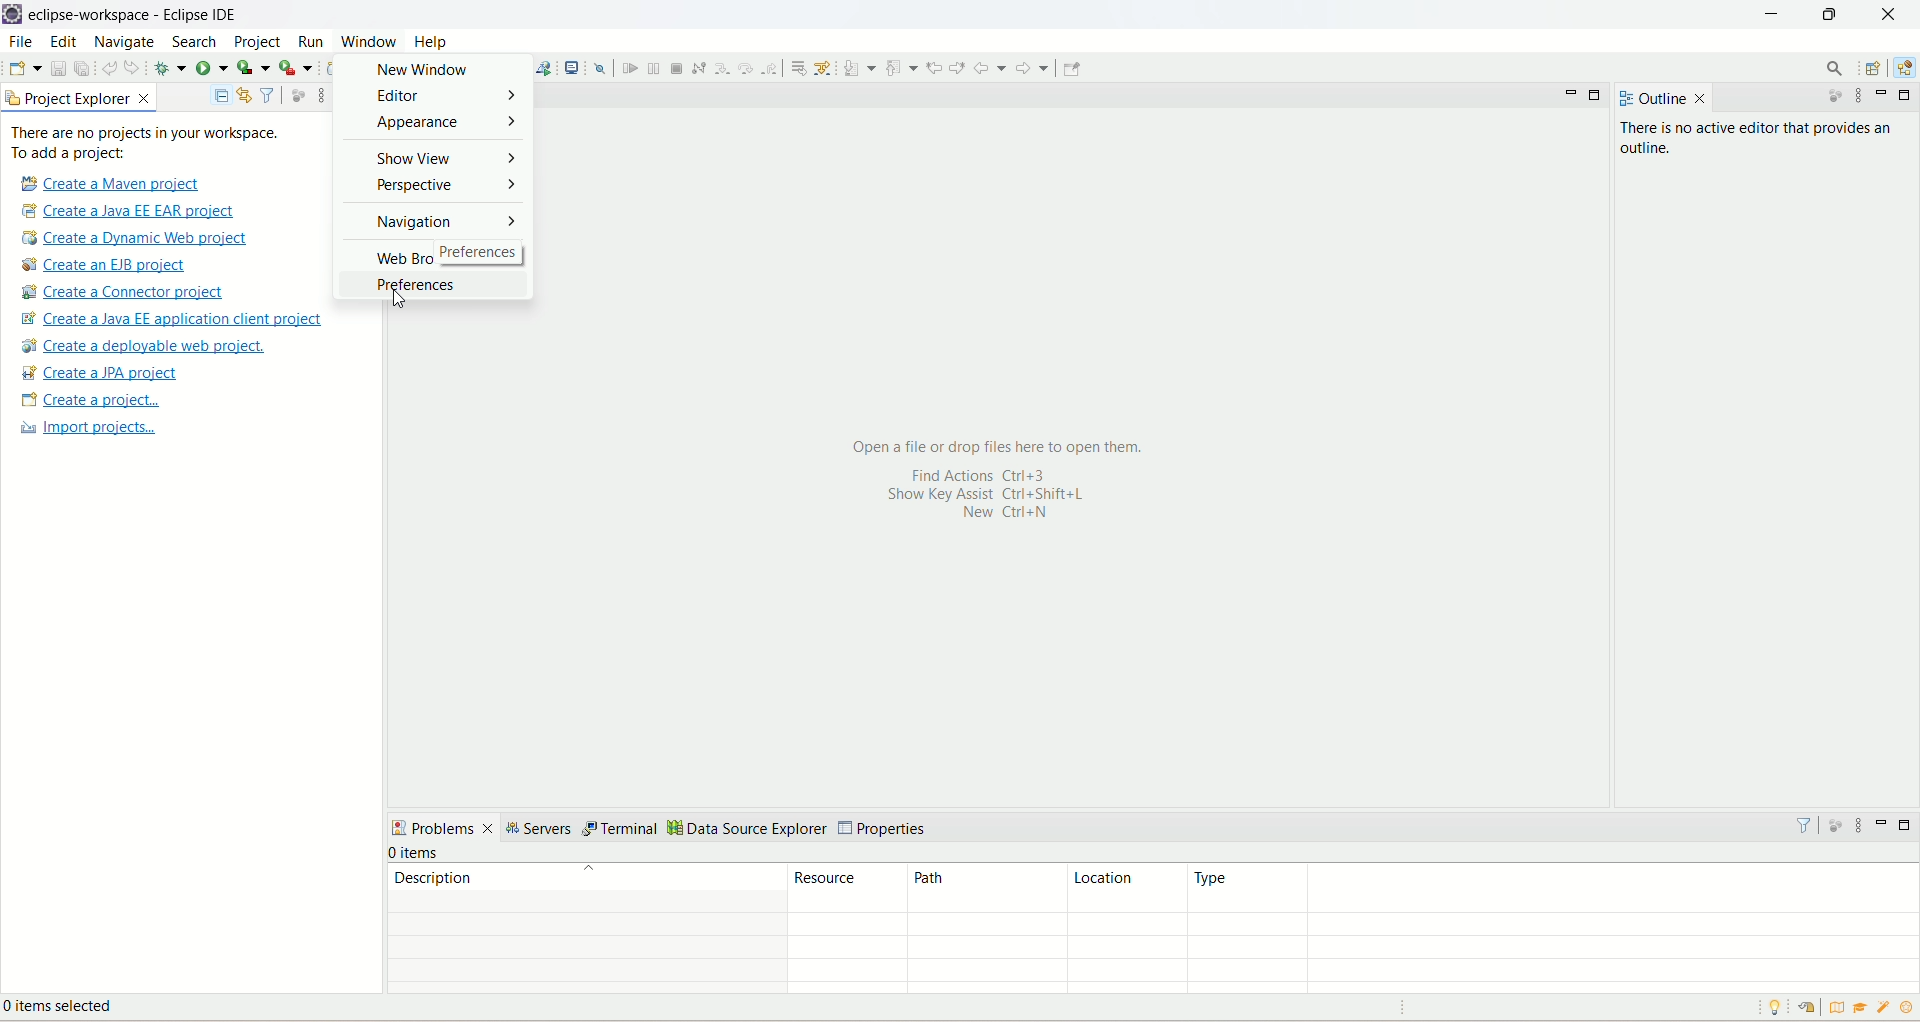  I want to click on undo, so click(109, 66).